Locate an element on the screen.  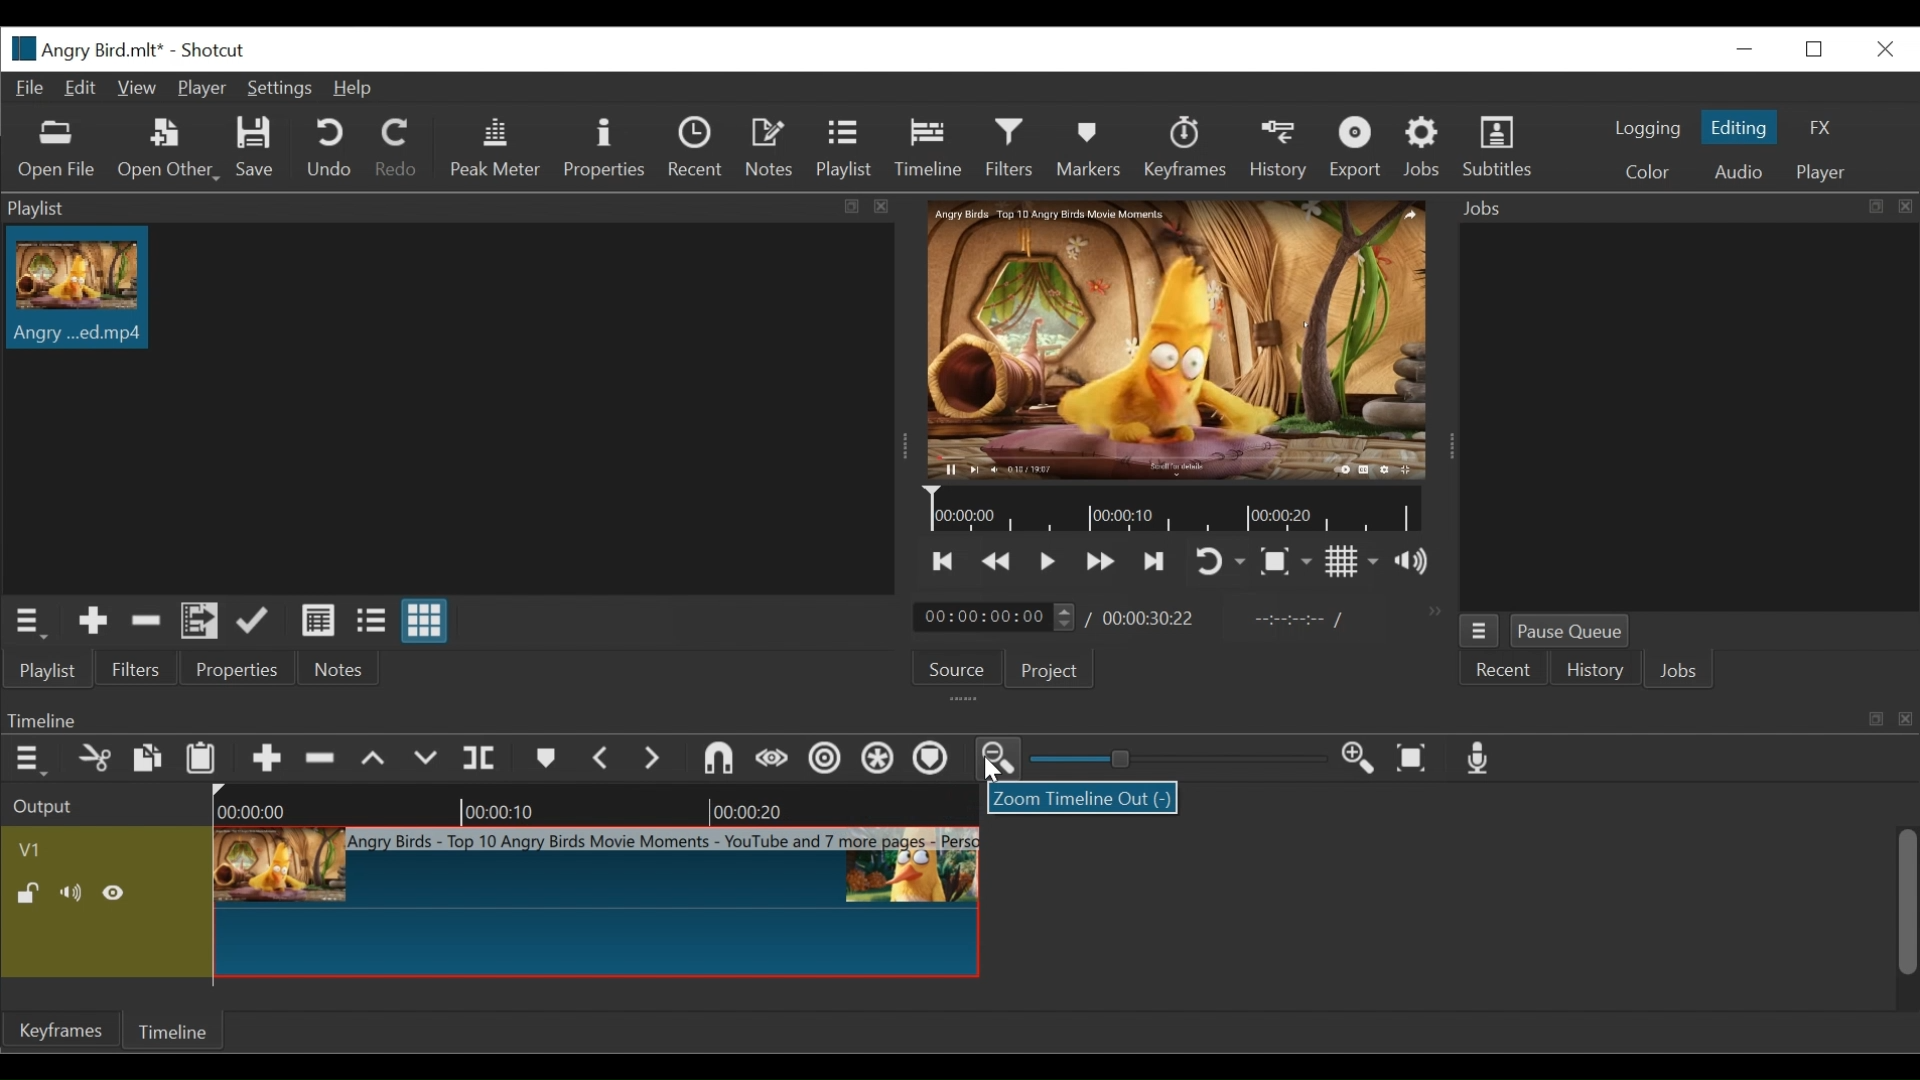
Filters is located at coordinates (1011, 148).